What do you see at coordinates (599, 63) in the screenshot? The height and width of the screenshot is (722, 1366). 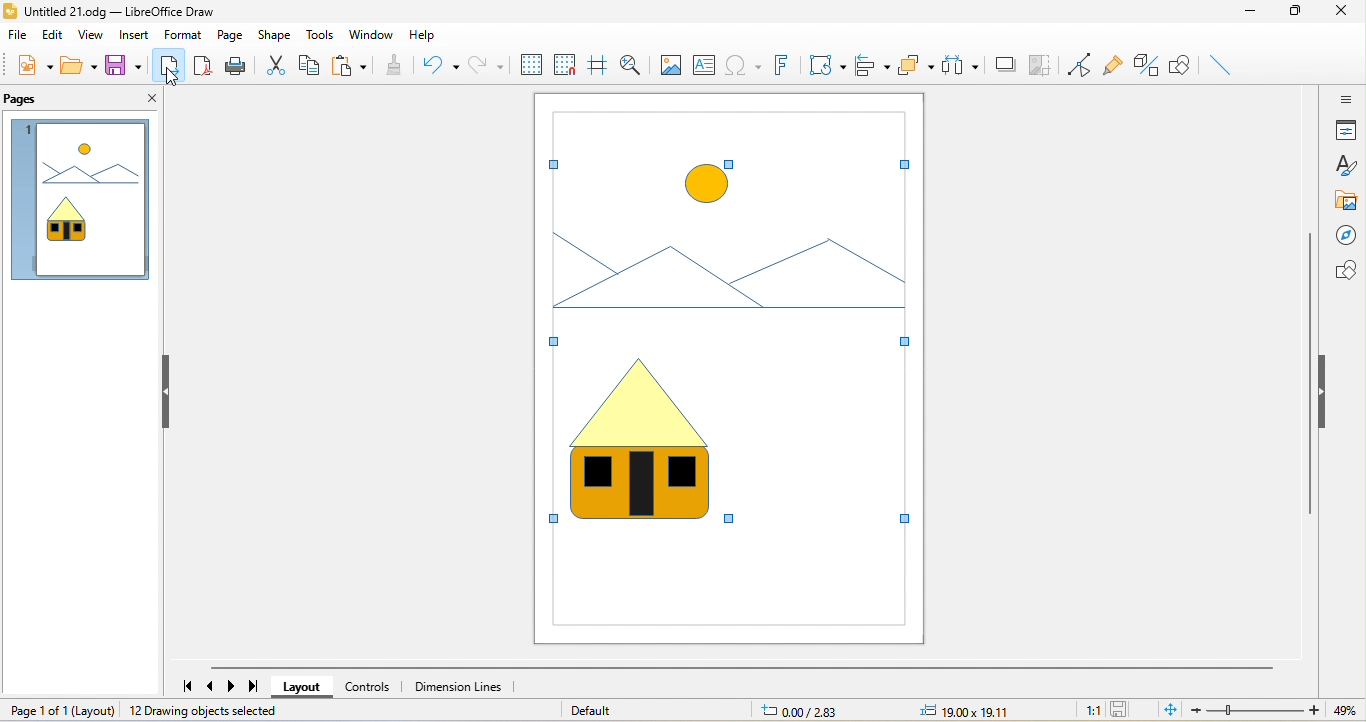 I see `helplines while moving` at bounding box center [599, 63].